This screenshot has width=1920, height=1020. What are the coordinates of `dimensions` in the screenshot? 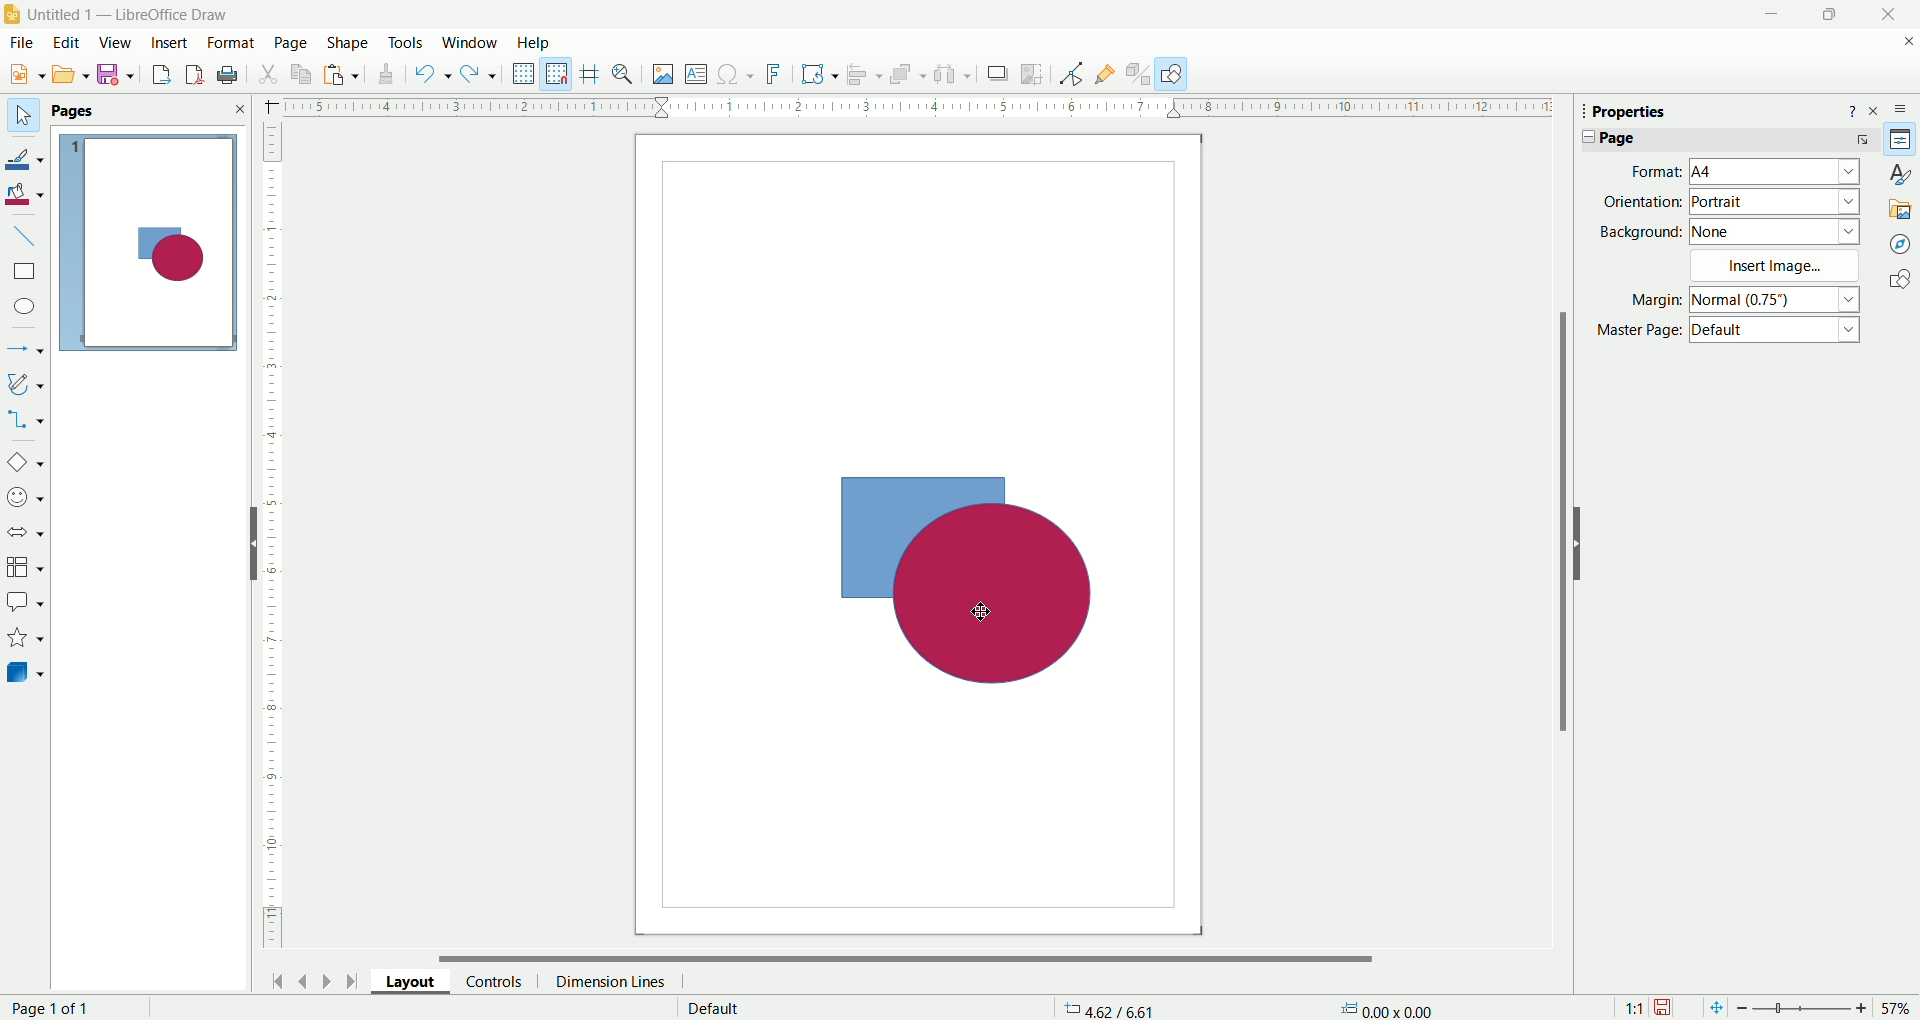 It's located at (1389, 1008).